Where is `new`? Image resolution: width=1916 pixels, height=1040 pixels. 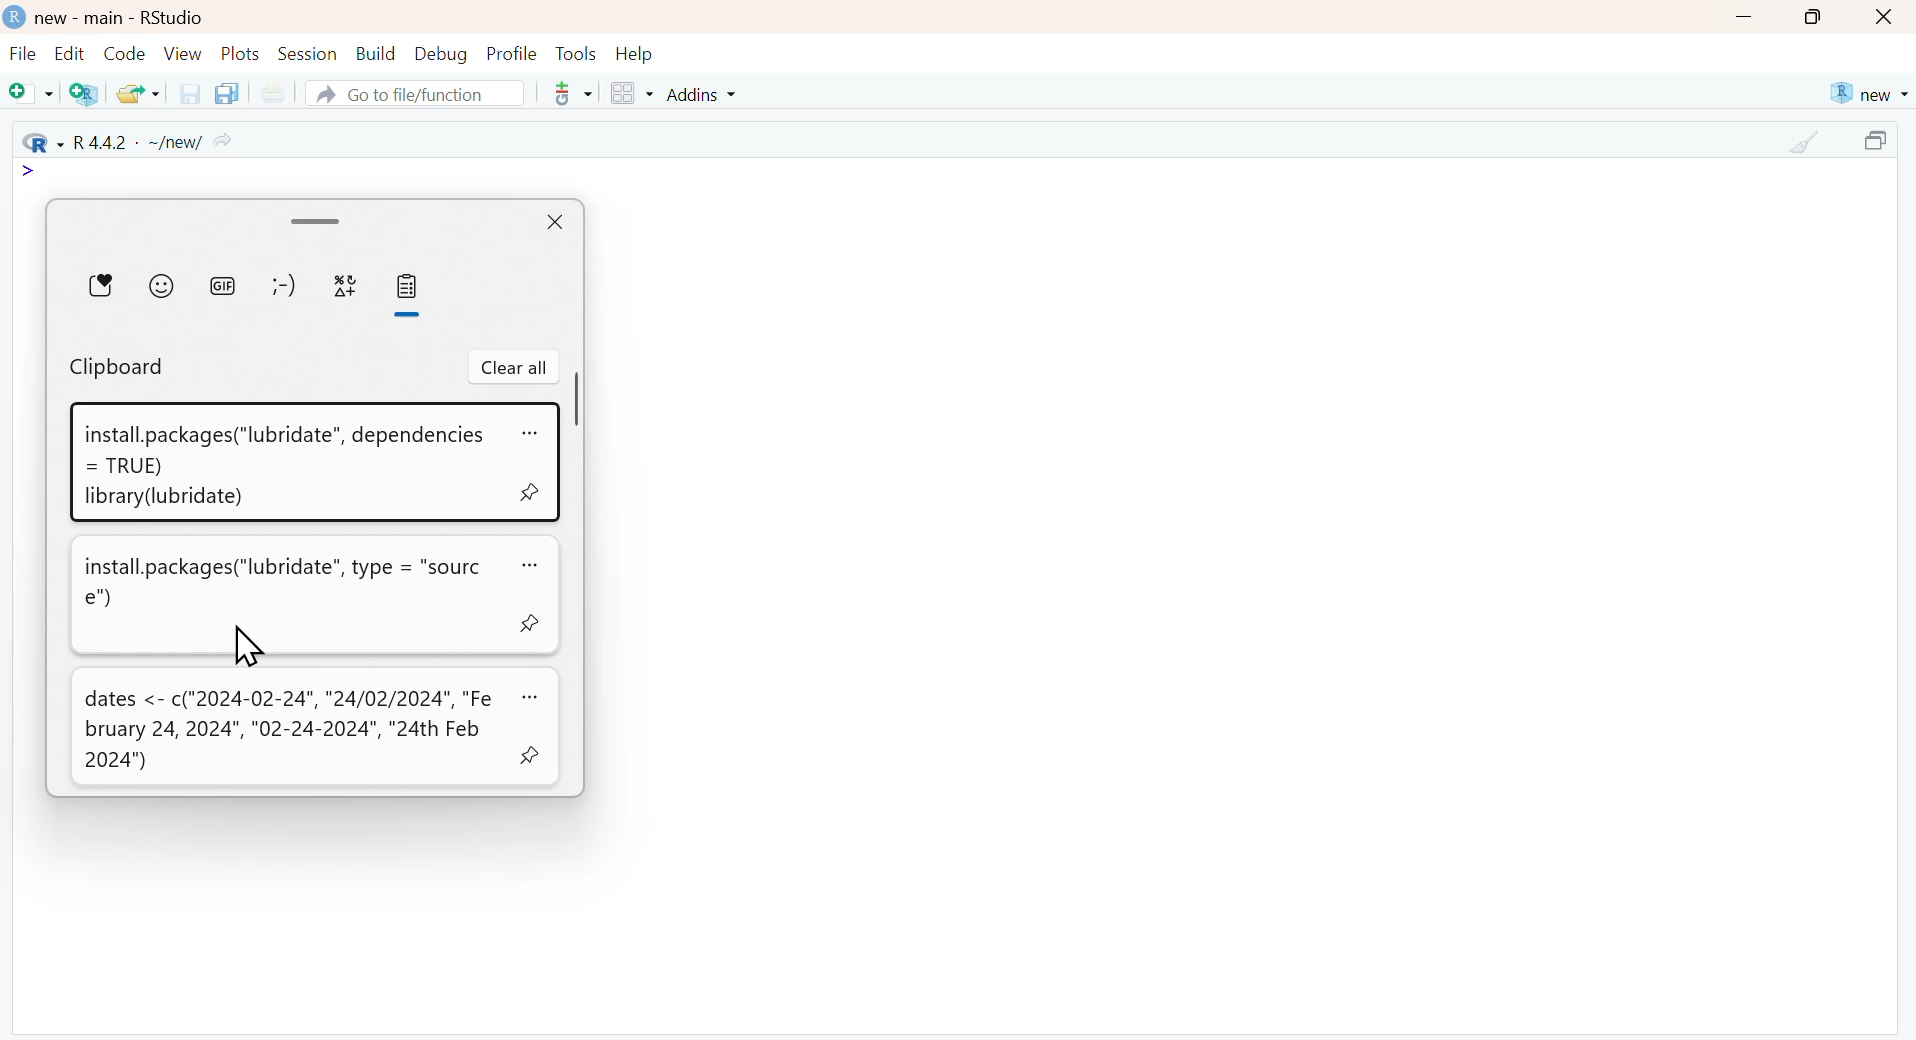 new is located at coordinates (1867, 94).